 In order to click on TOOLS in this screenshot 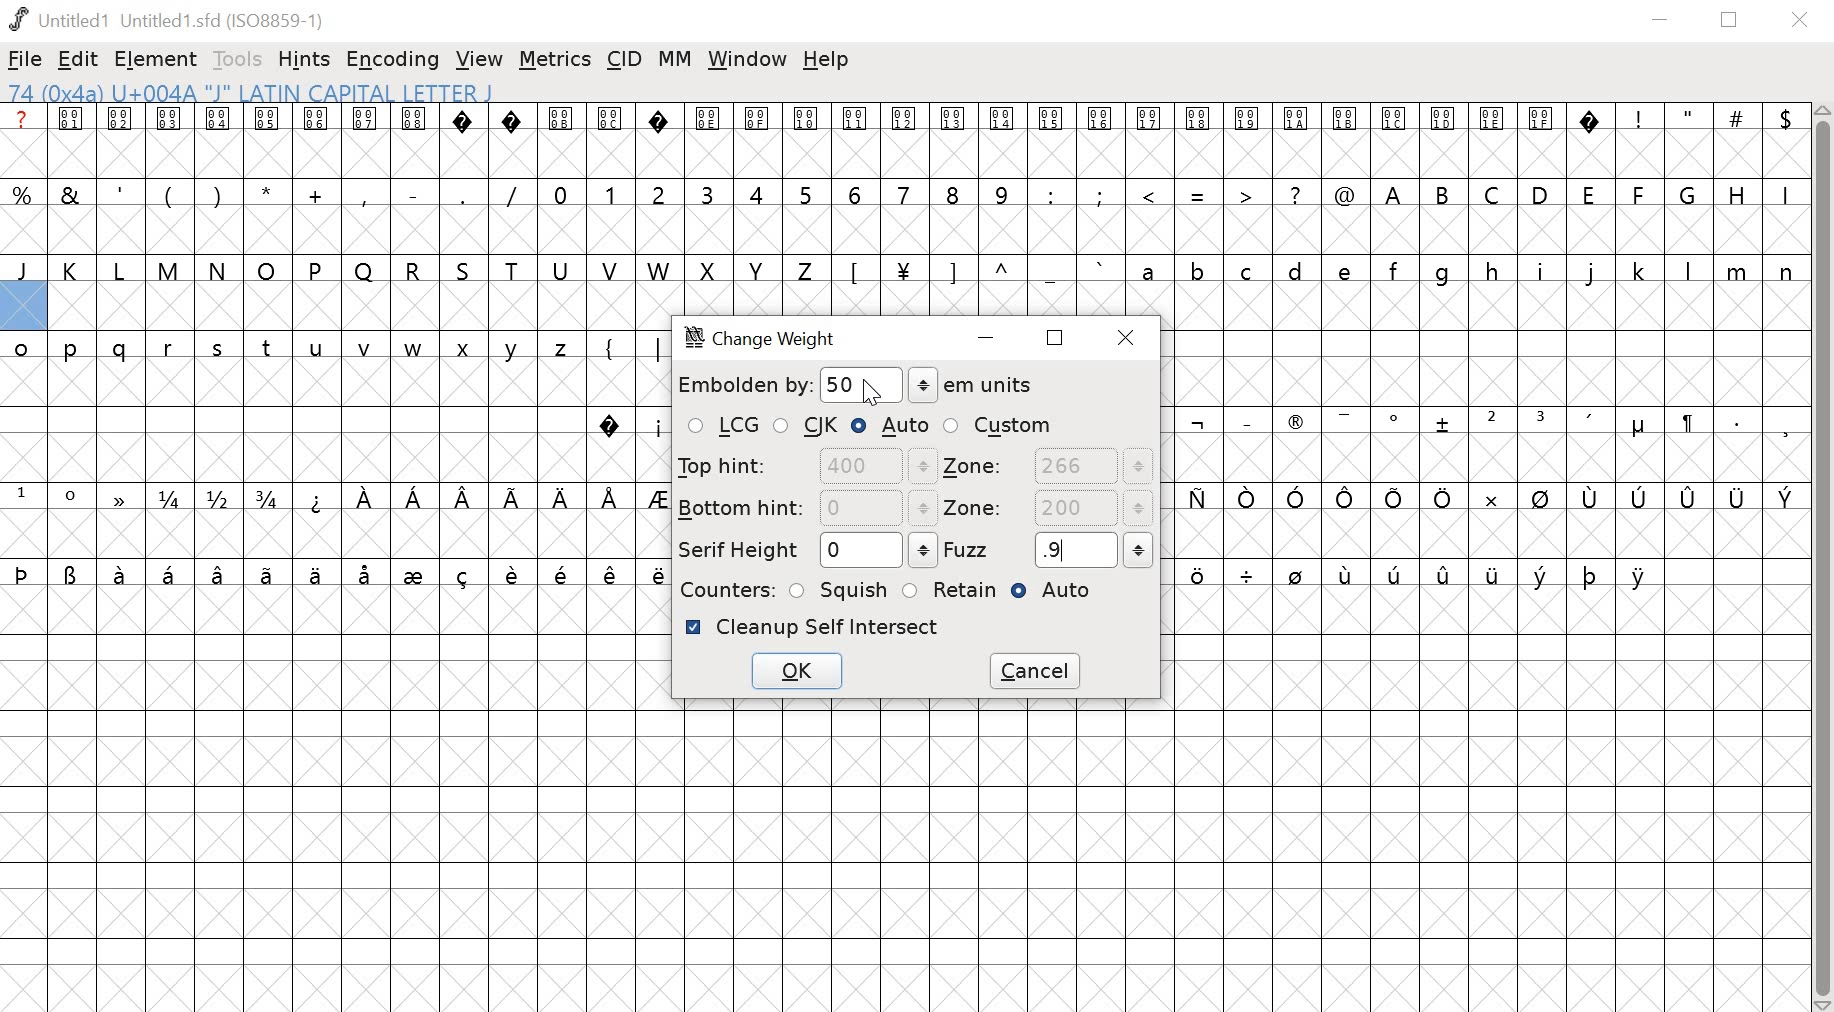, I will do `click(240, 59)`.